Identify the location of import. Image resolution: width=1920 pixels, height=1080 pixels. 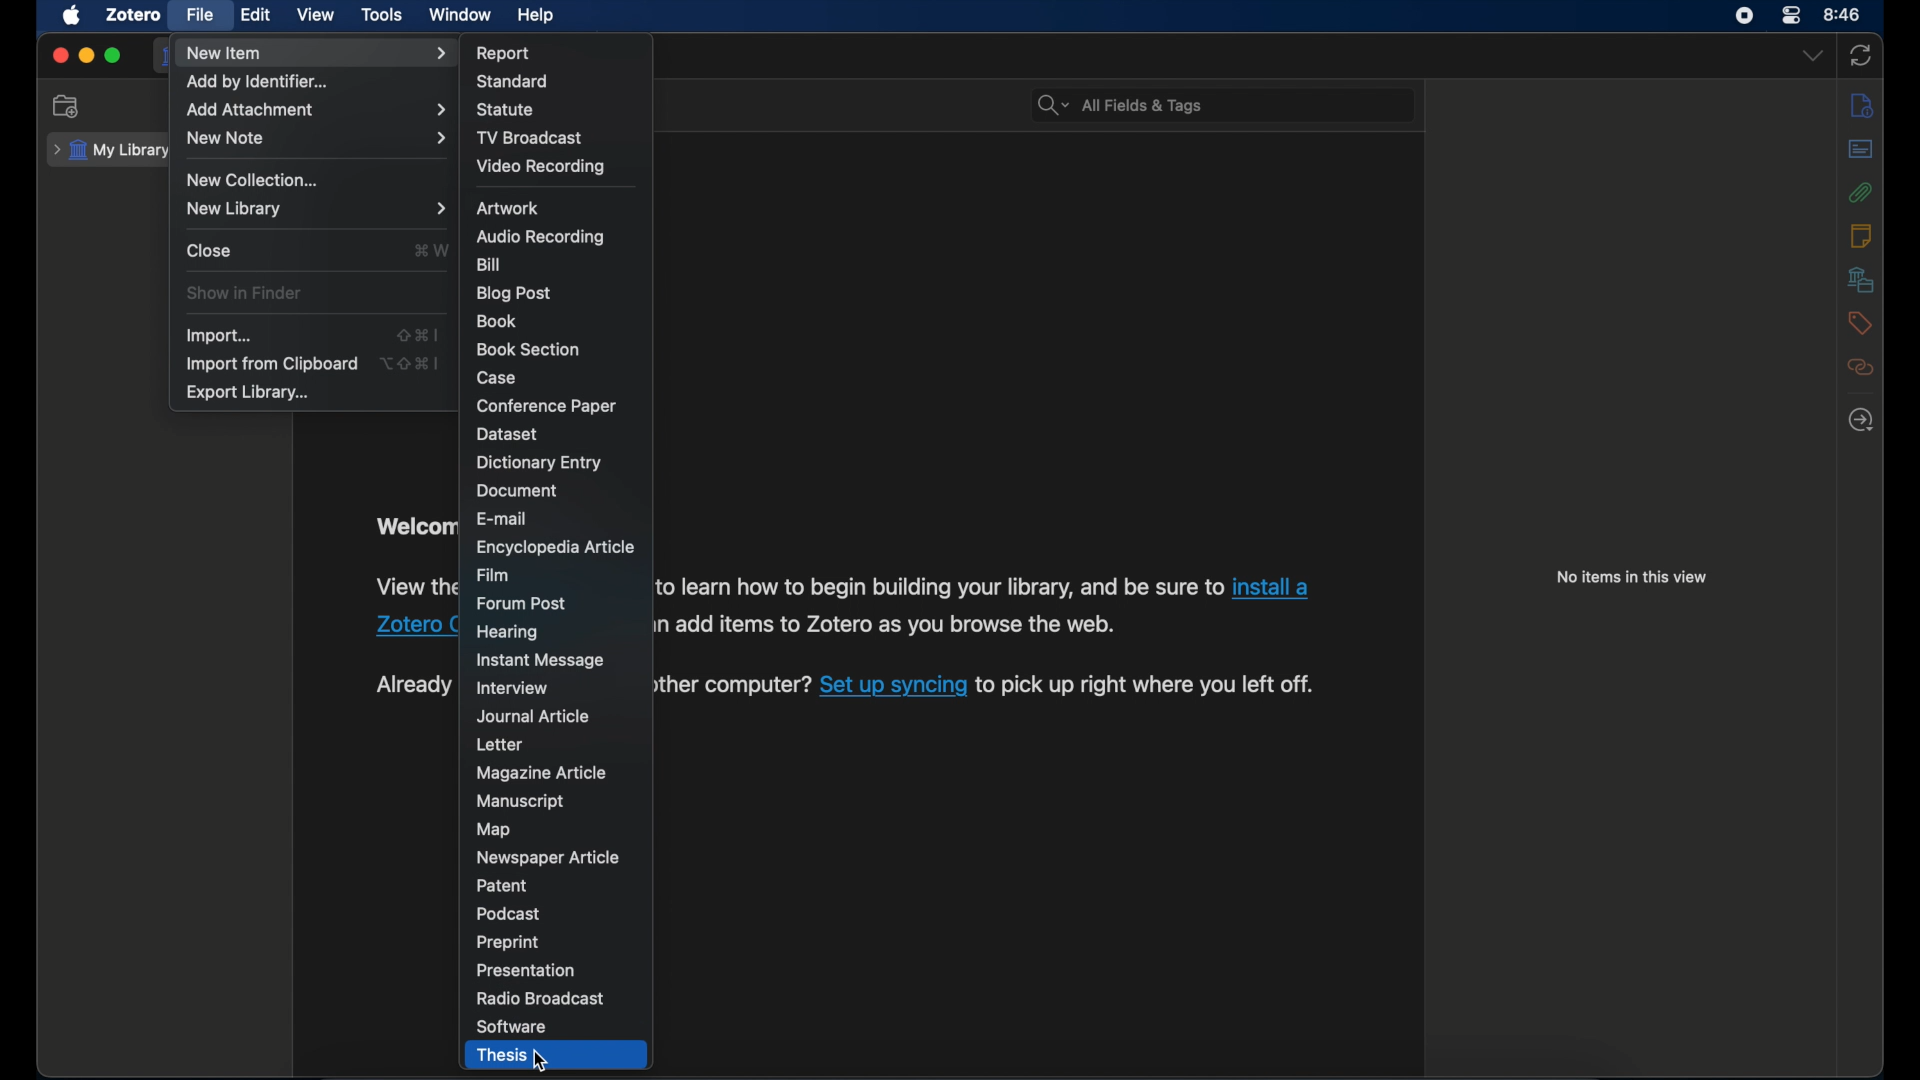
(220, 336).